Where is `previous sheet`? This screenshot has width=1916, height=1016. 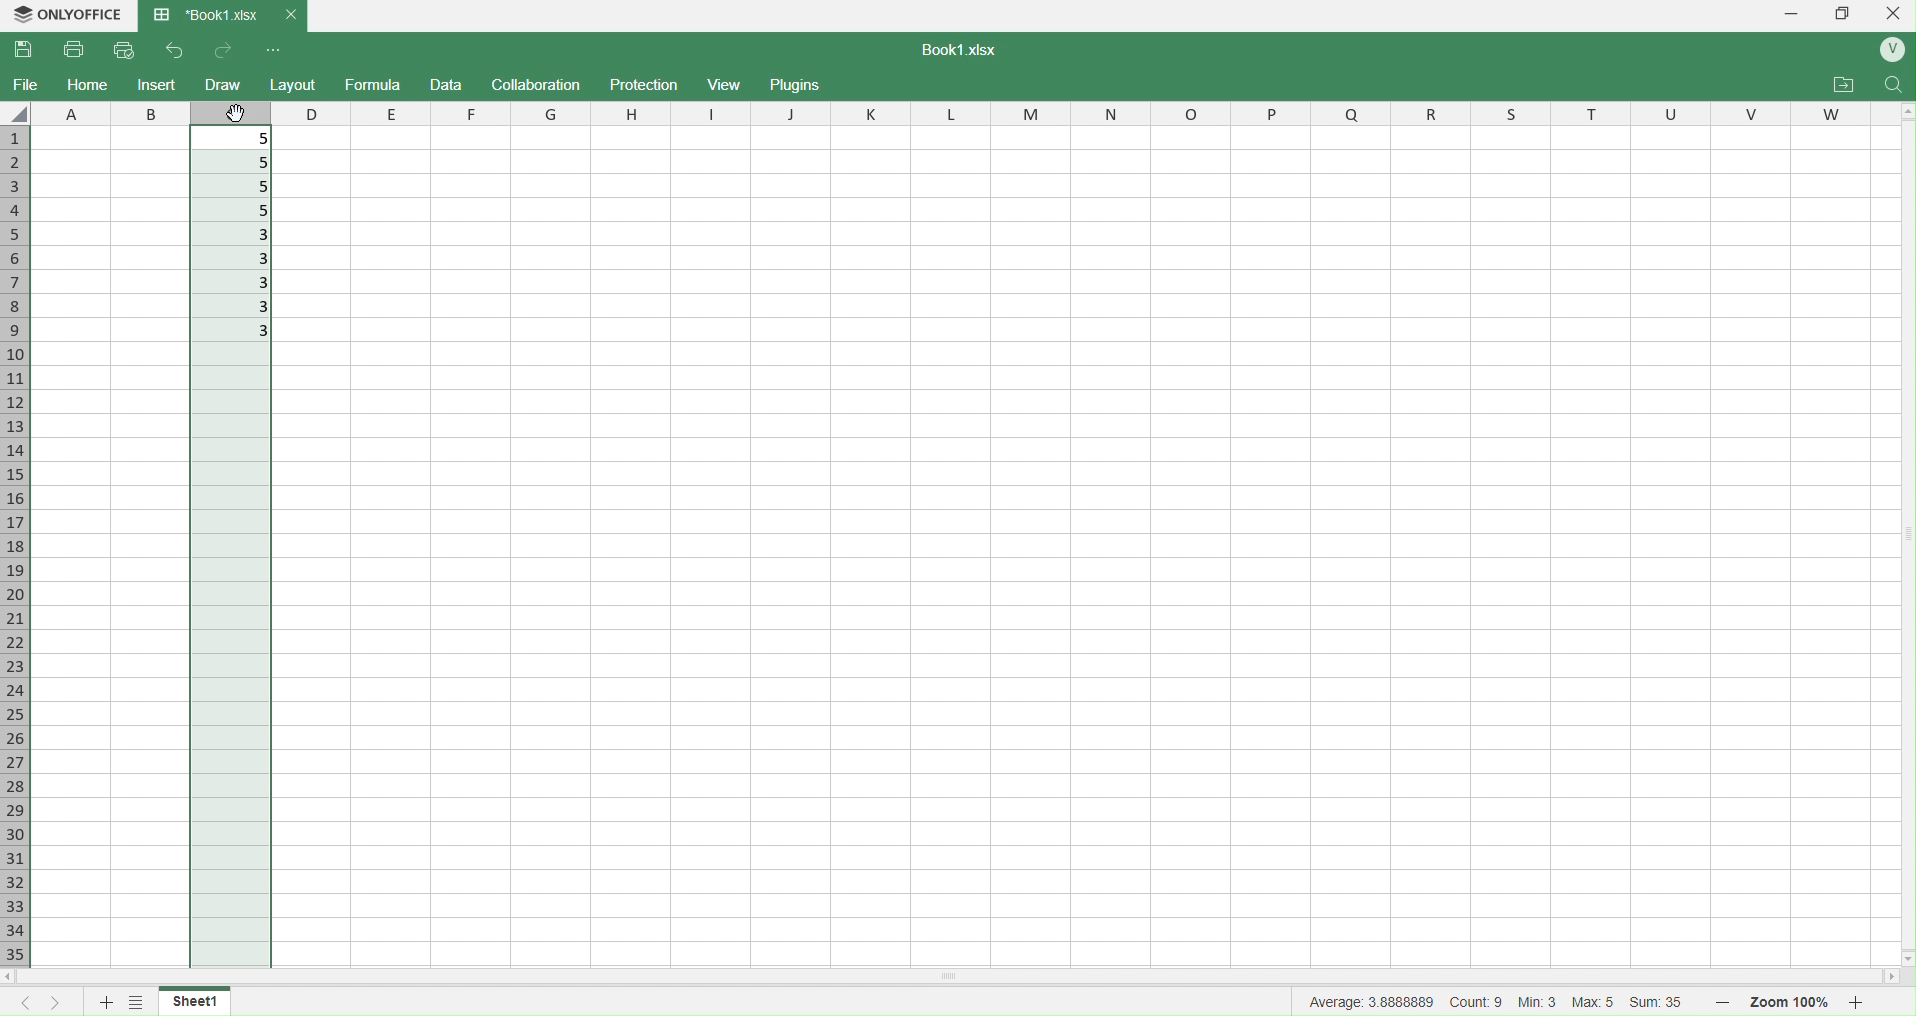
previous sheet is located at coordinates (29, 1004).